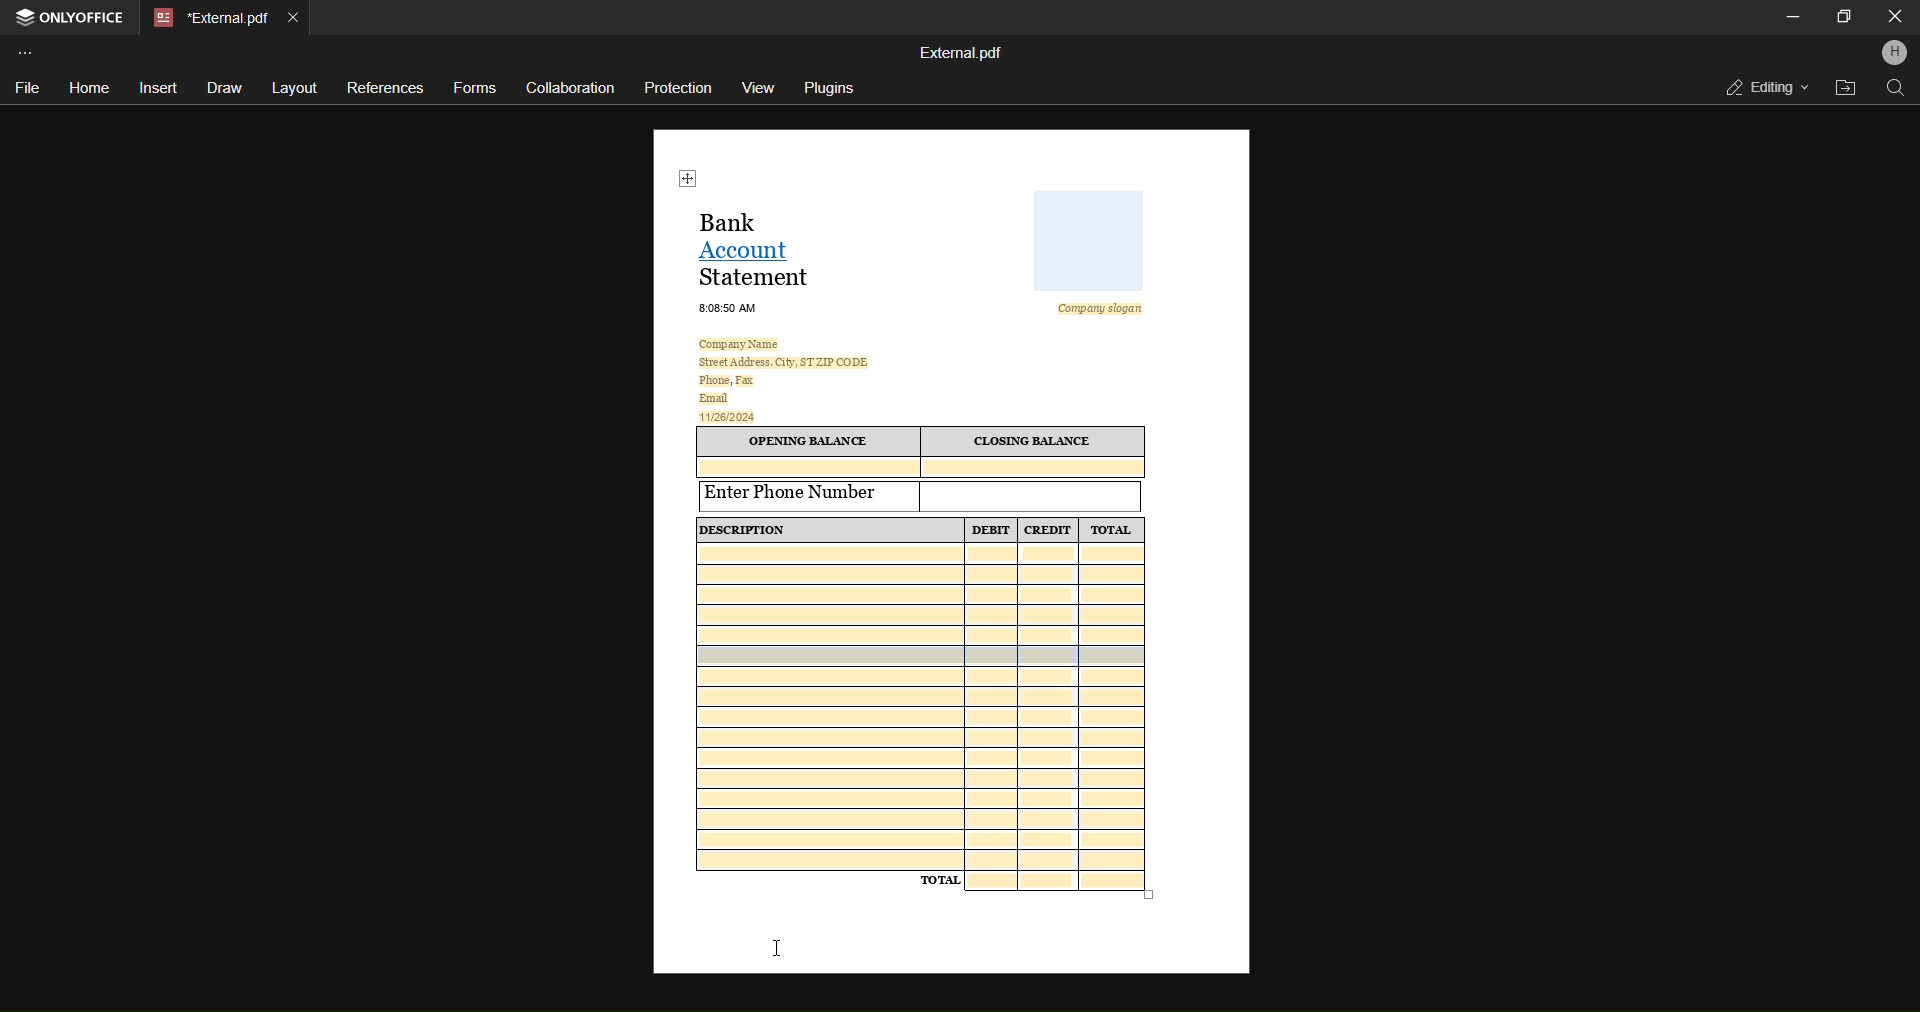 The width and height of the screenshot is (1920, 1012). I want to click on ‘Phone, Fax, so click(726, 381).